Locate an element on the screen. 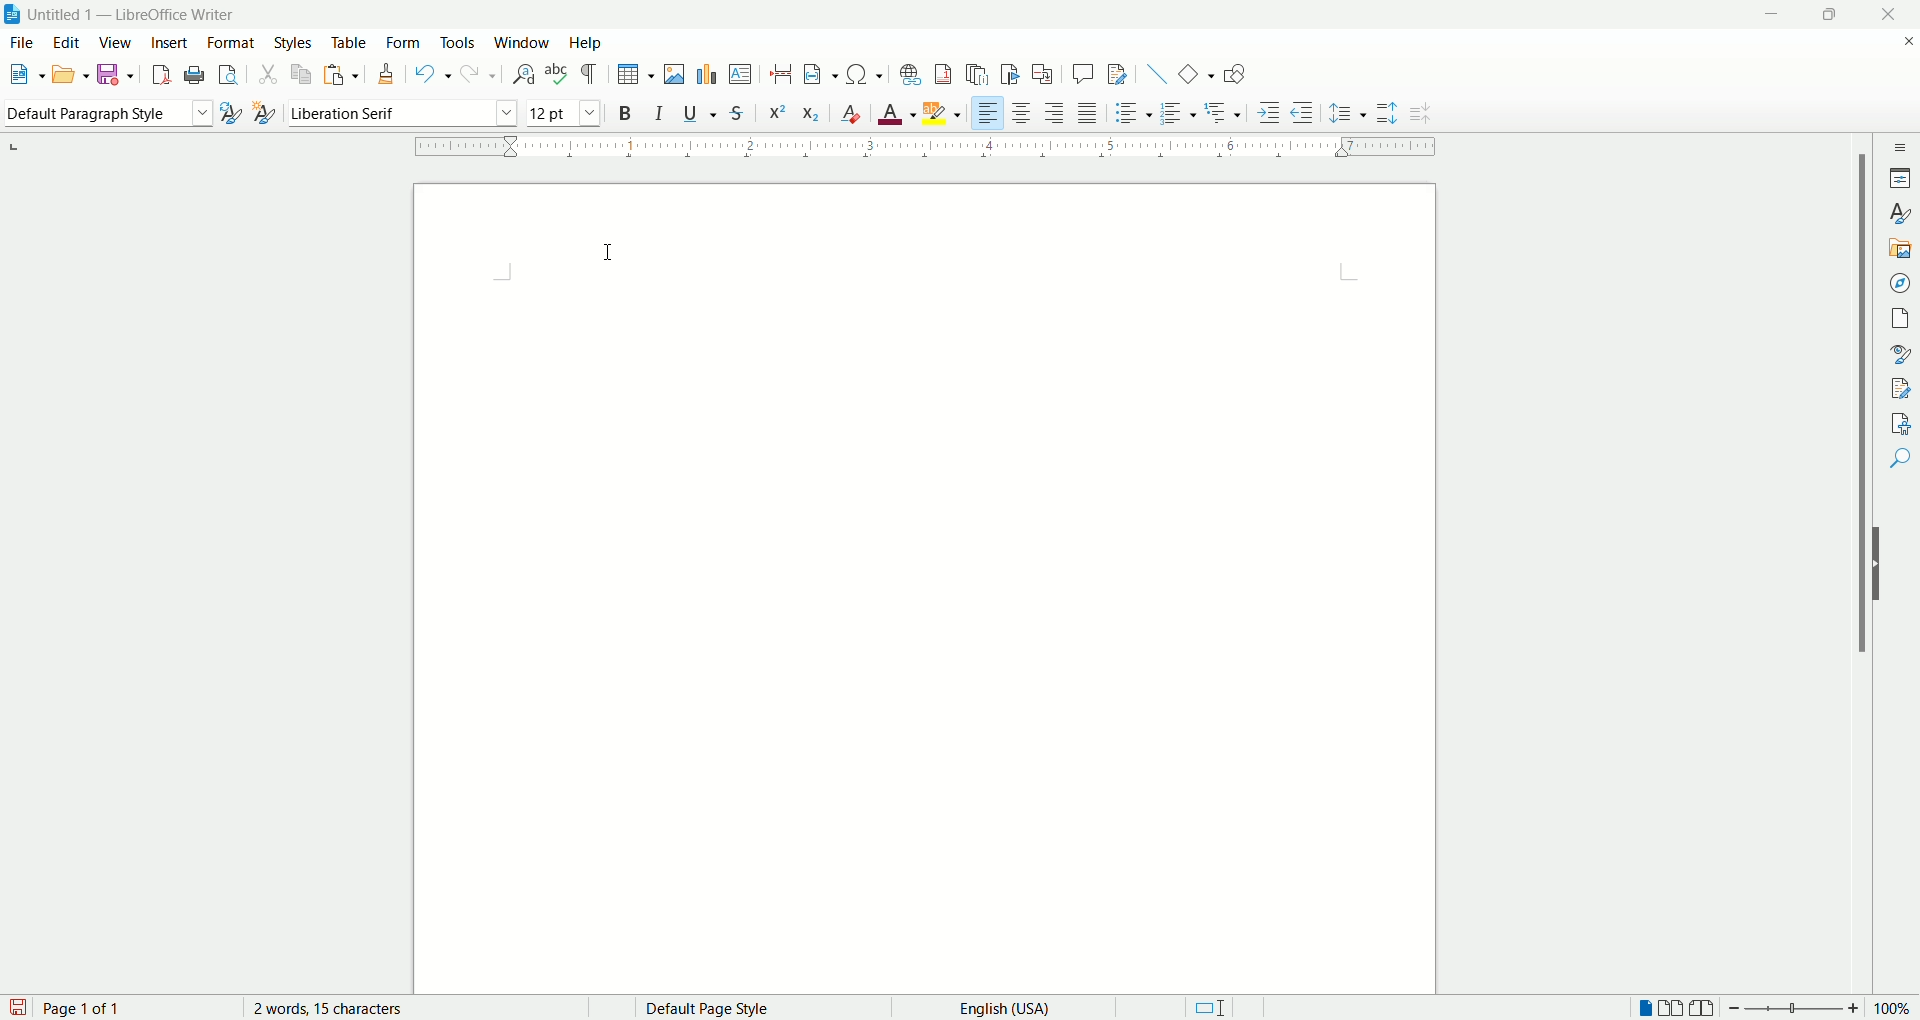 This screenshot has width=1920, height=1020. insert footnote is located at coordinates (940, 76).